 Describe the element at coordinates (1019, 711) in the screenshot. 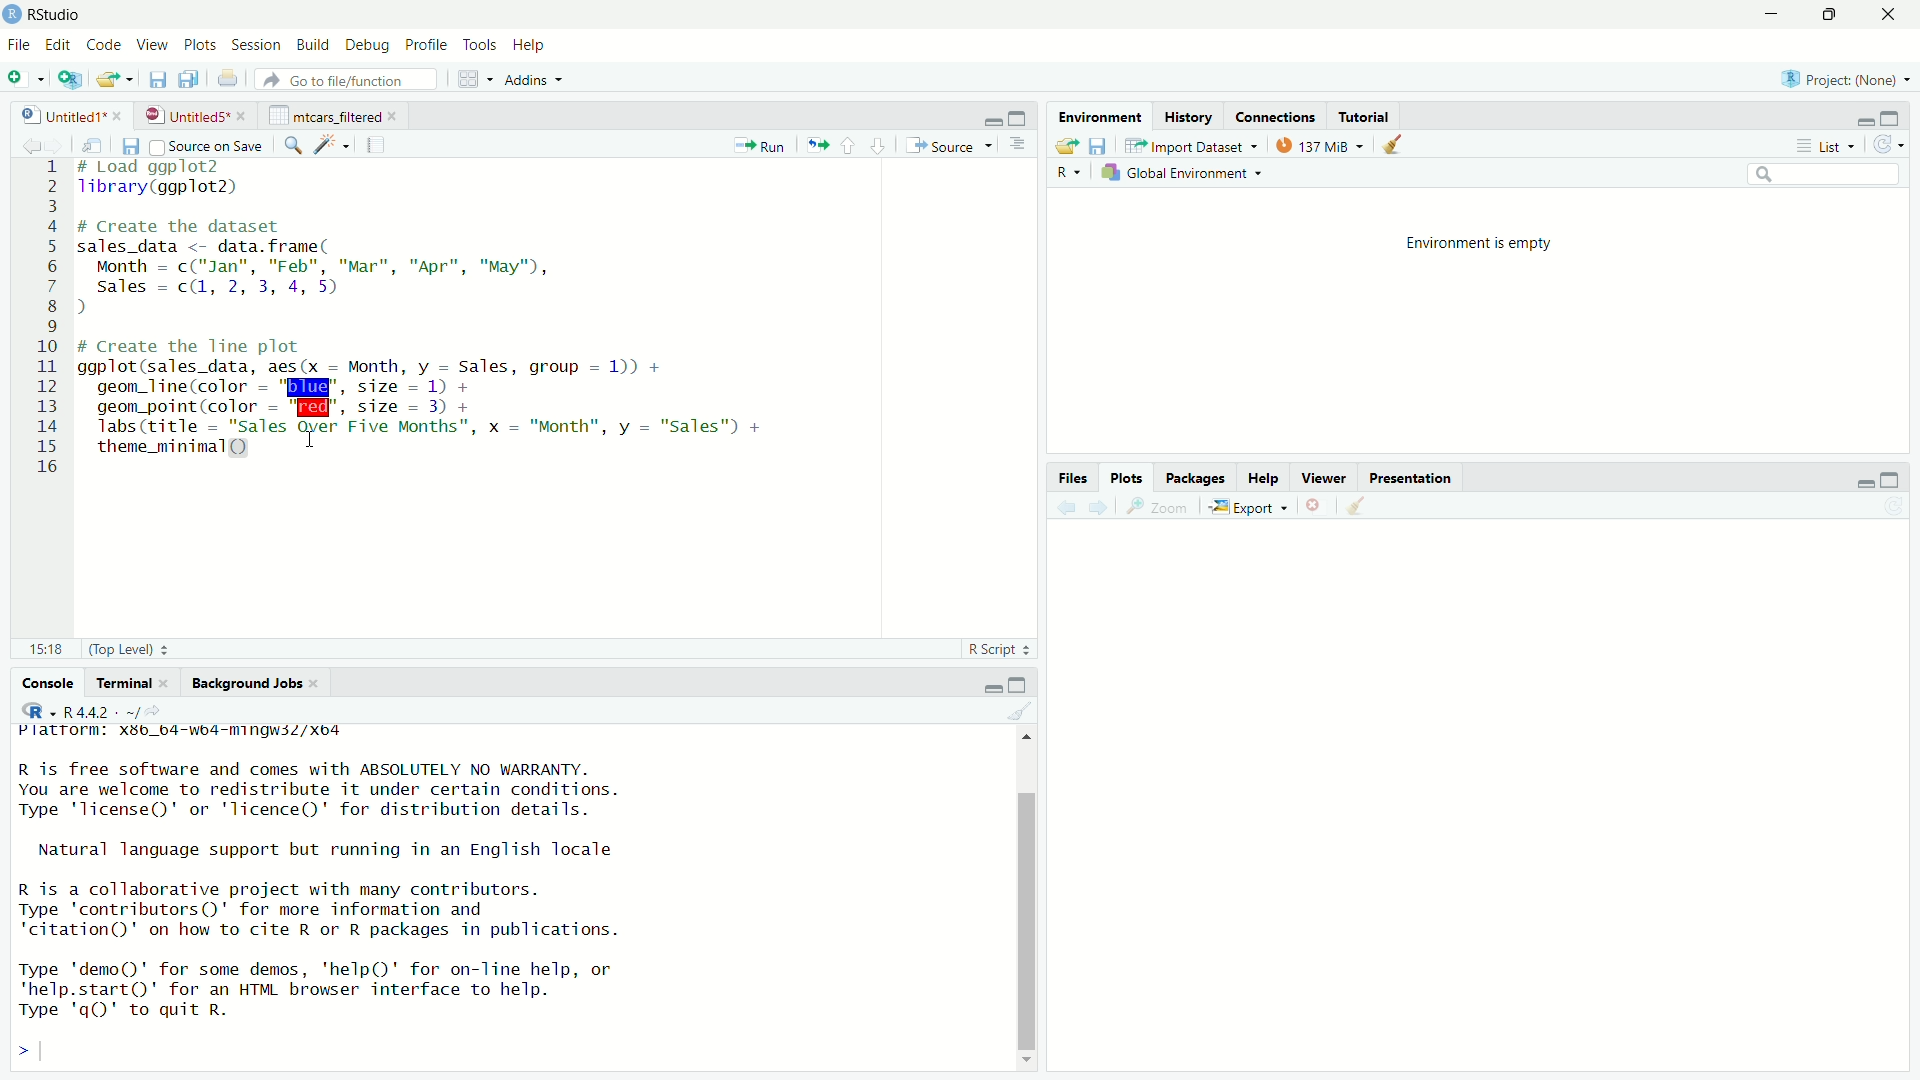

I see `clear console` at that location.